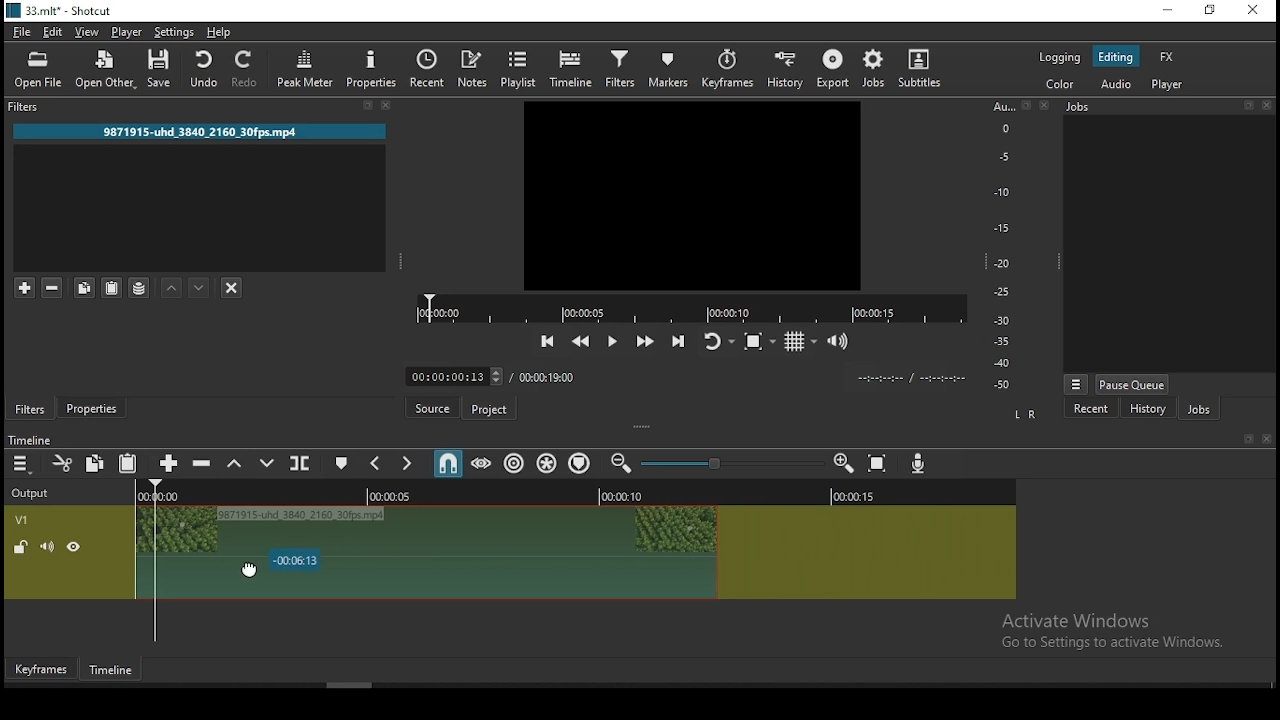 This screenshot has width=1280, height=720. I want to click on subtitle, so click(923, 68).